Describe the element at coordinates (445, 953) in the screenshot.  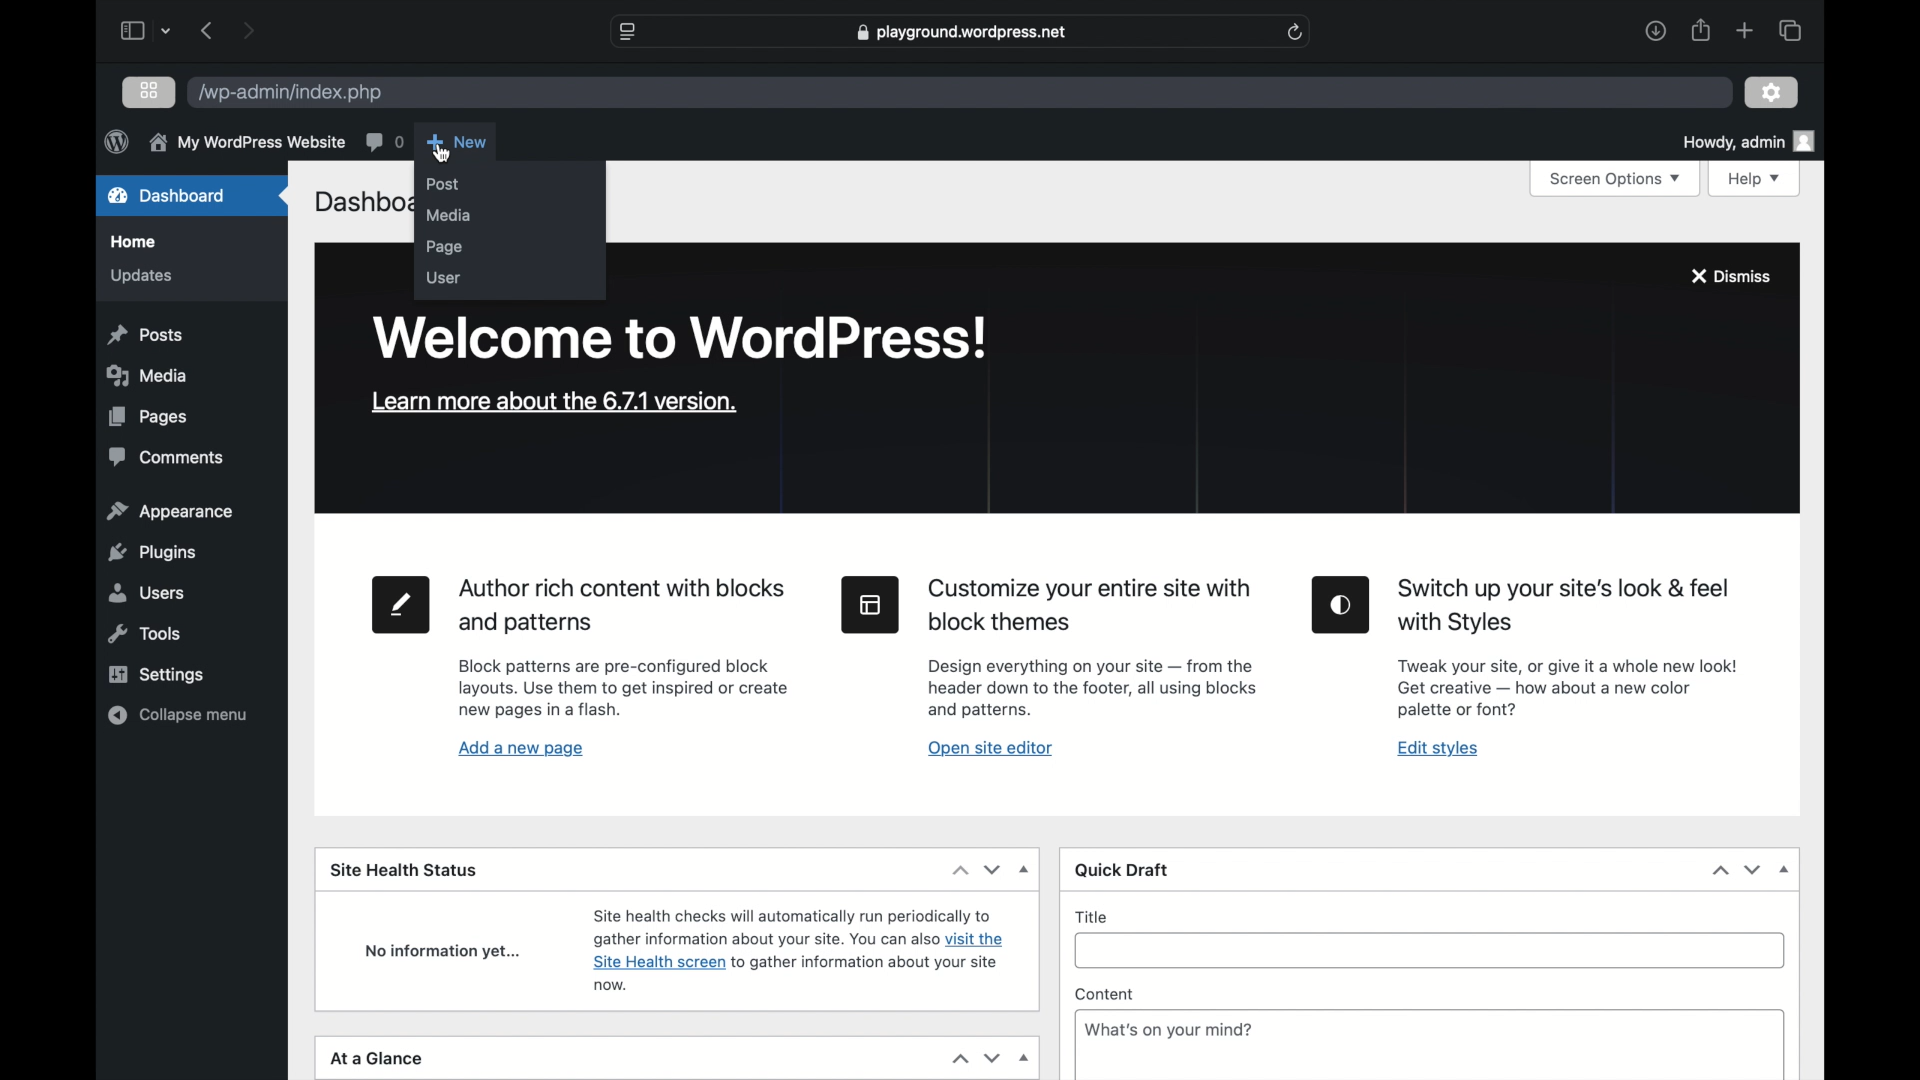
I see `no information yet` at that location.